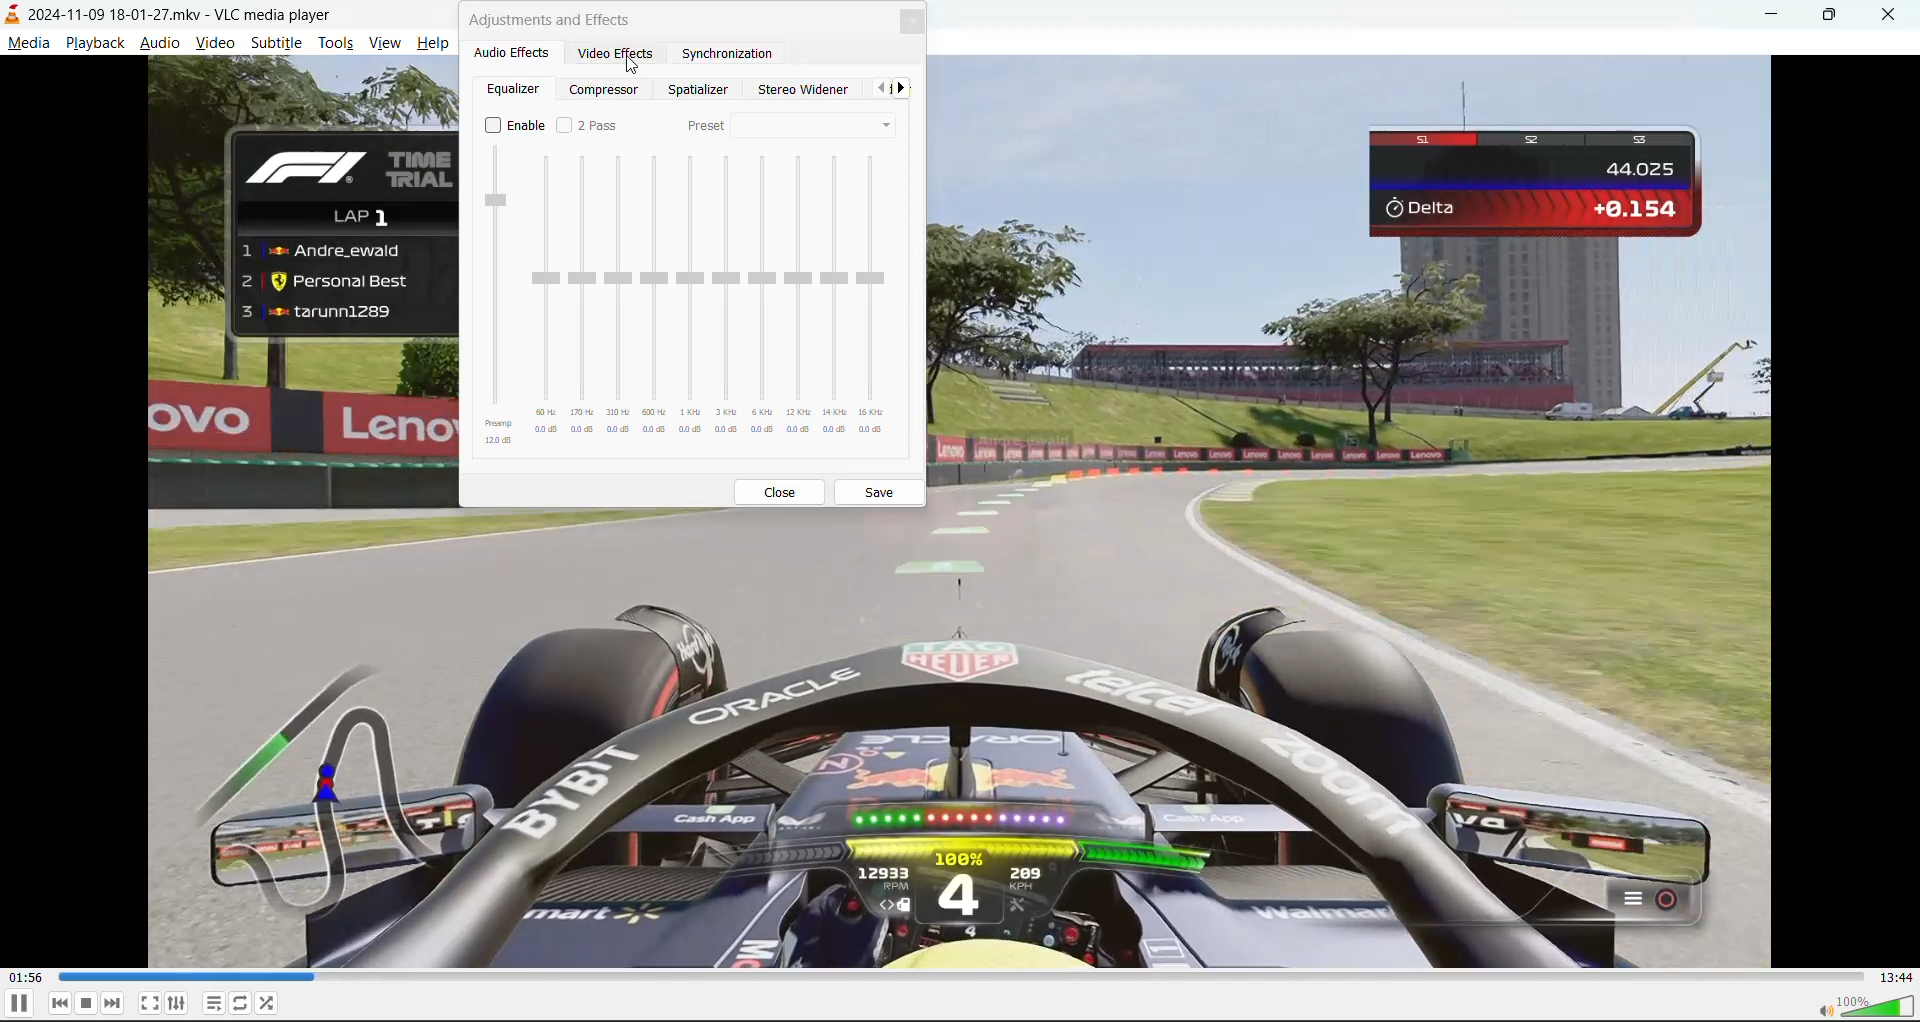 This screenshot has width=1920, height=1022. Describe the element at coordinates (24, 978) in the screenshot. I see `current track time` at that location.